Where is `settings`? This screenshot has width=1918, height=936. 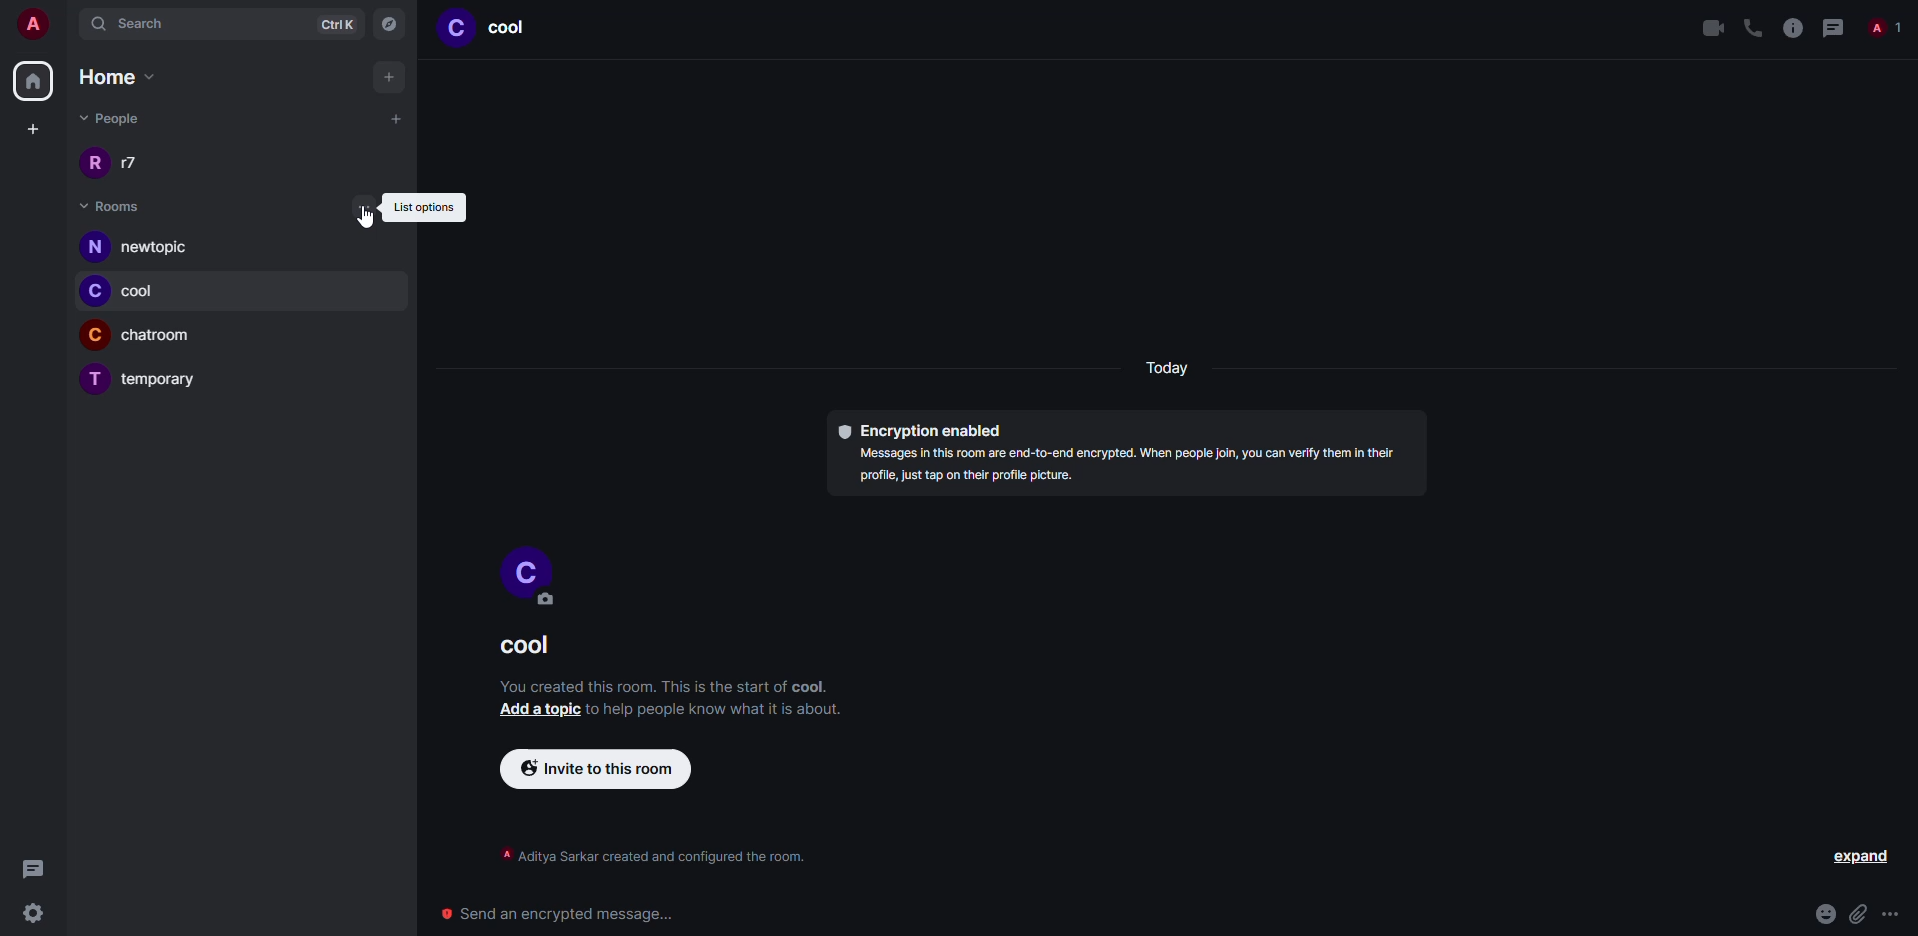 settings is located at coordinates (29, 915).